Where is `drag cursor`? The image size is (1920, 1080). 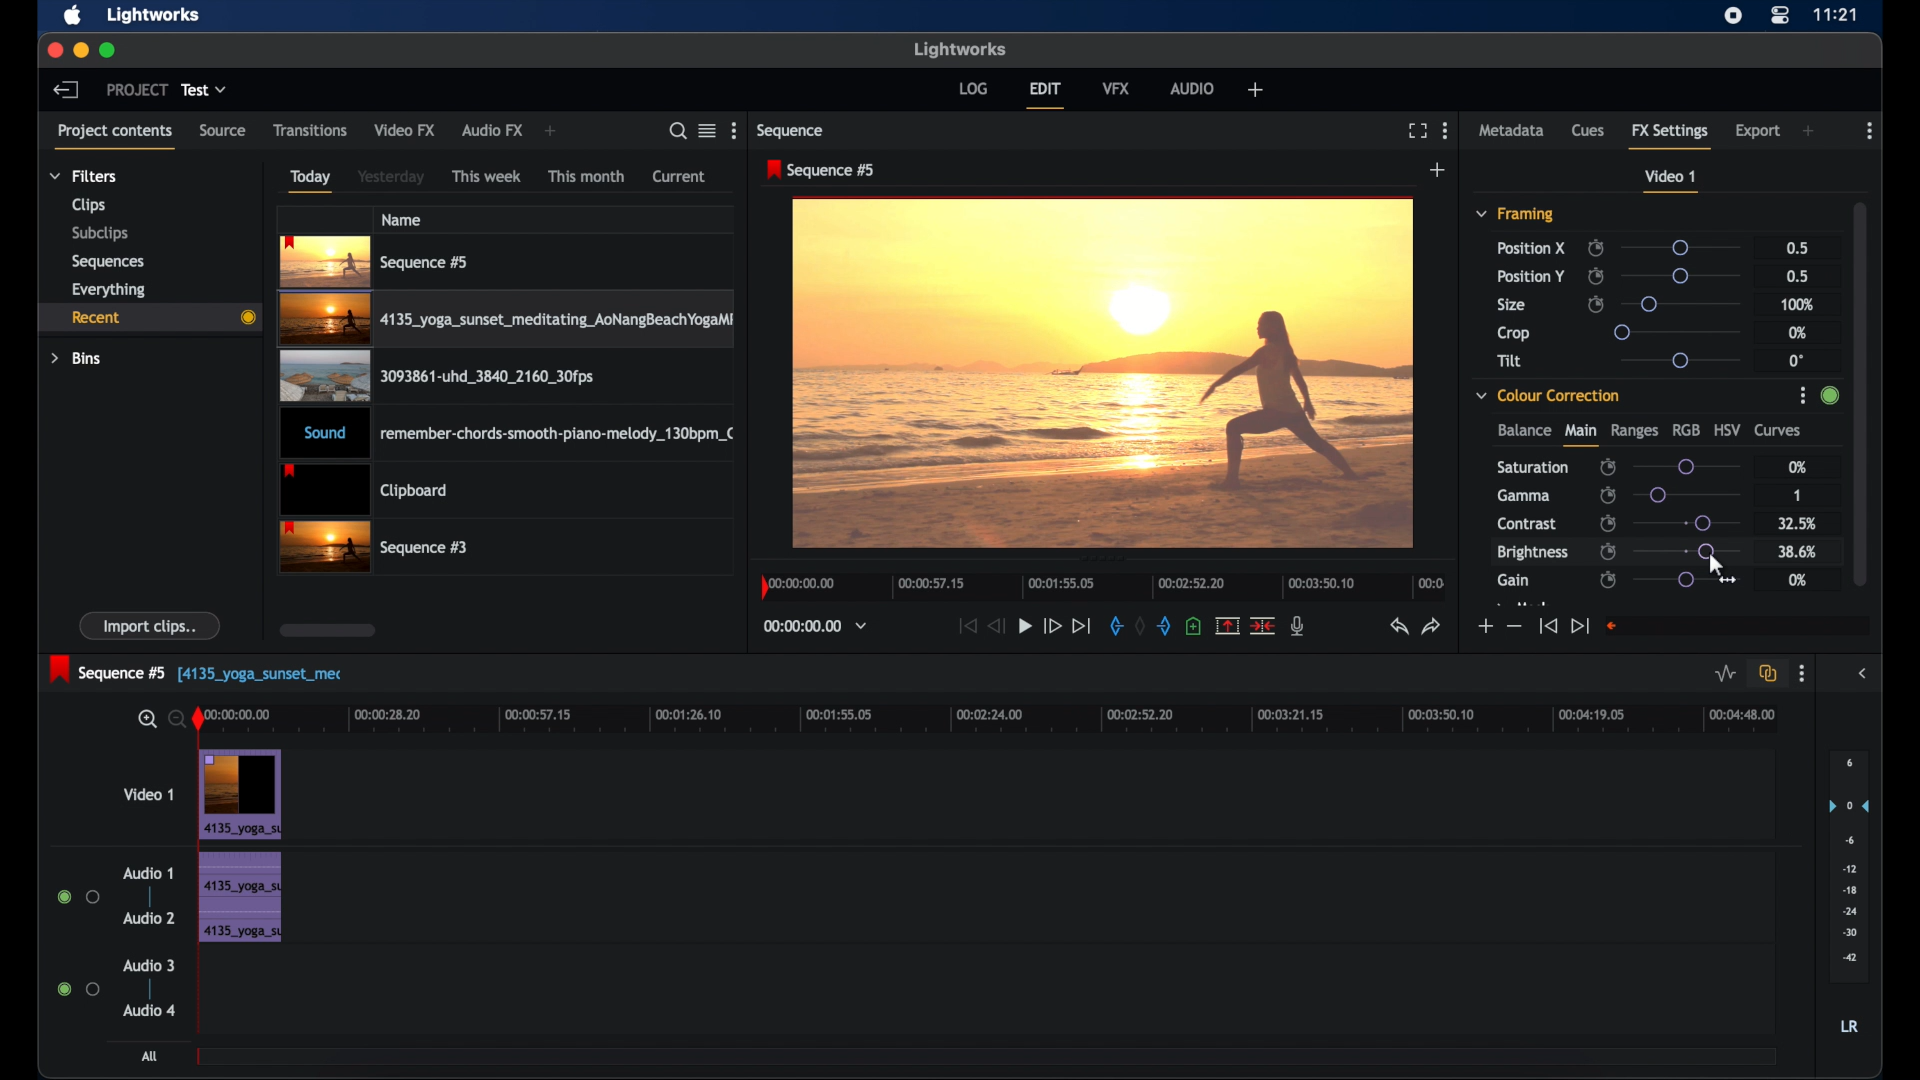
drag cursor is located at coordinates (1722, 570).